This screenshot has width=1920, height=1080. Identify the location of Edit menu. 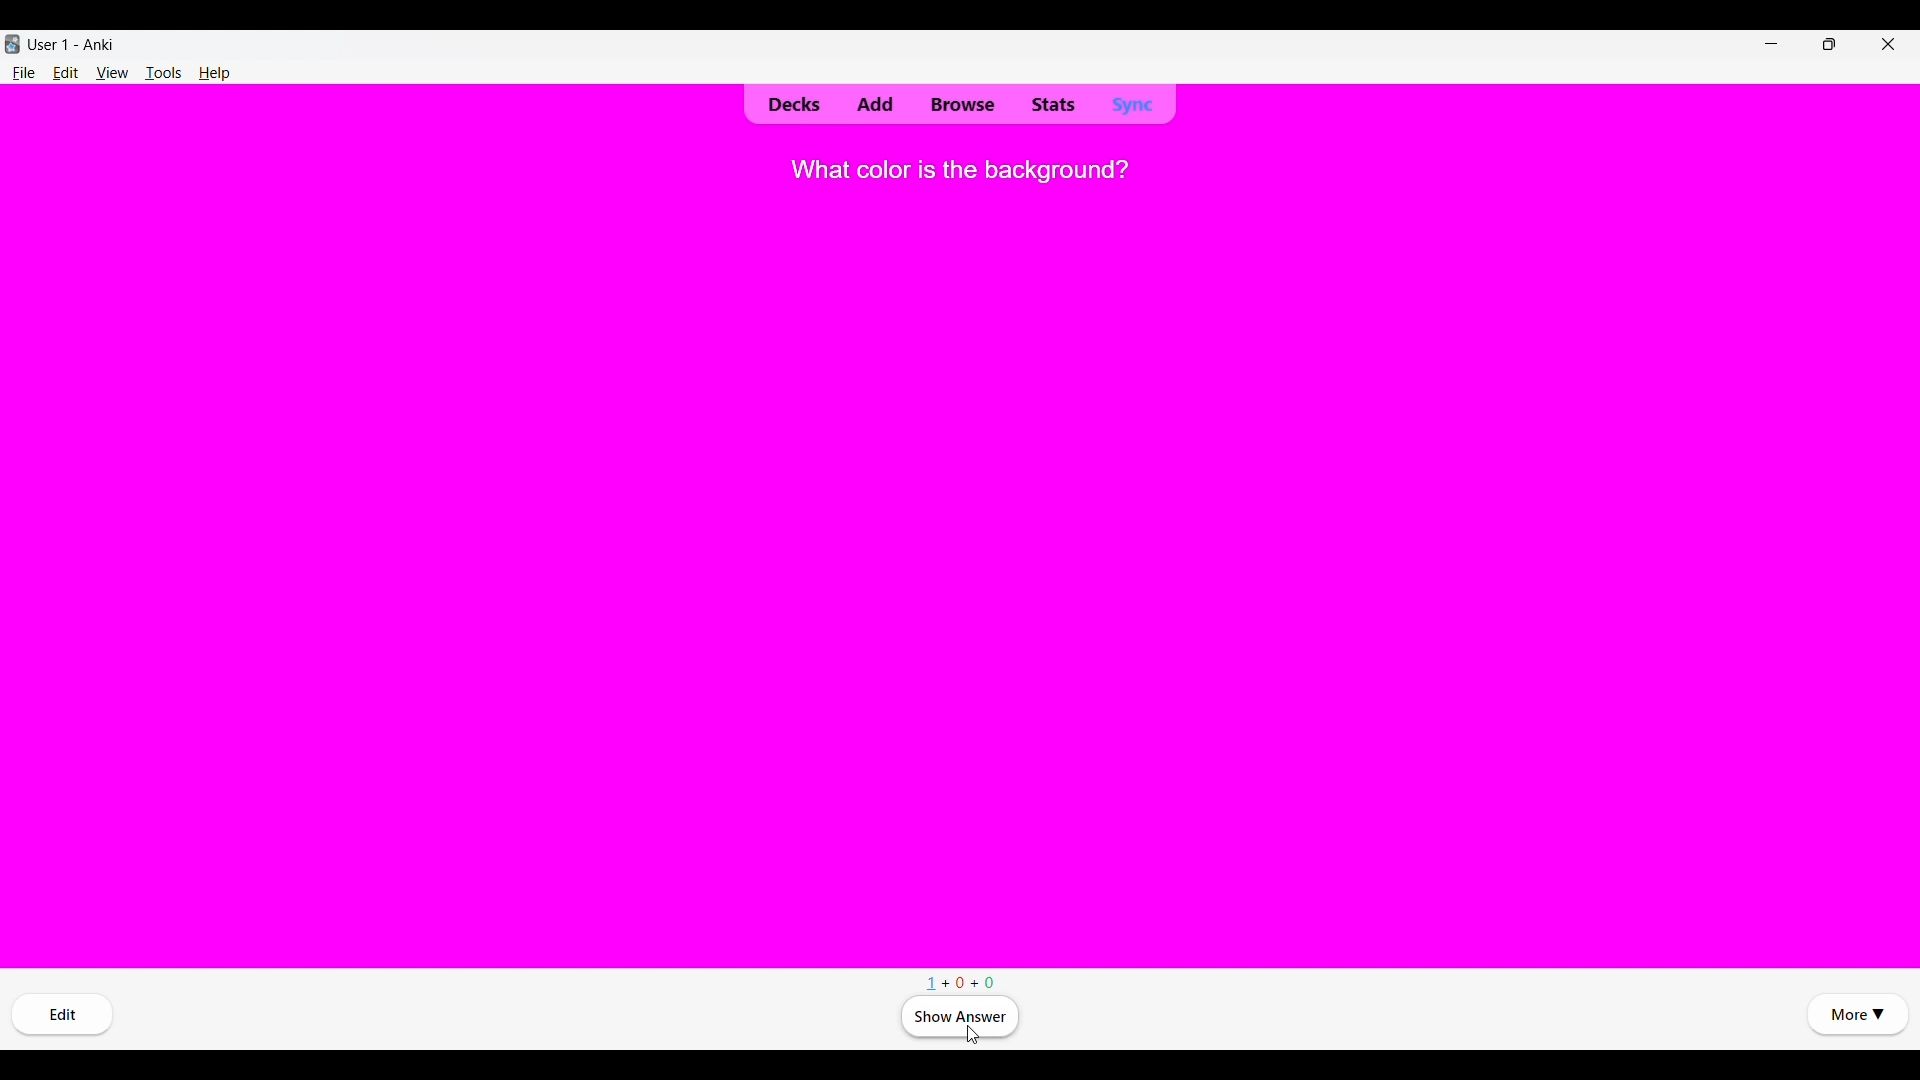
(66, 72).